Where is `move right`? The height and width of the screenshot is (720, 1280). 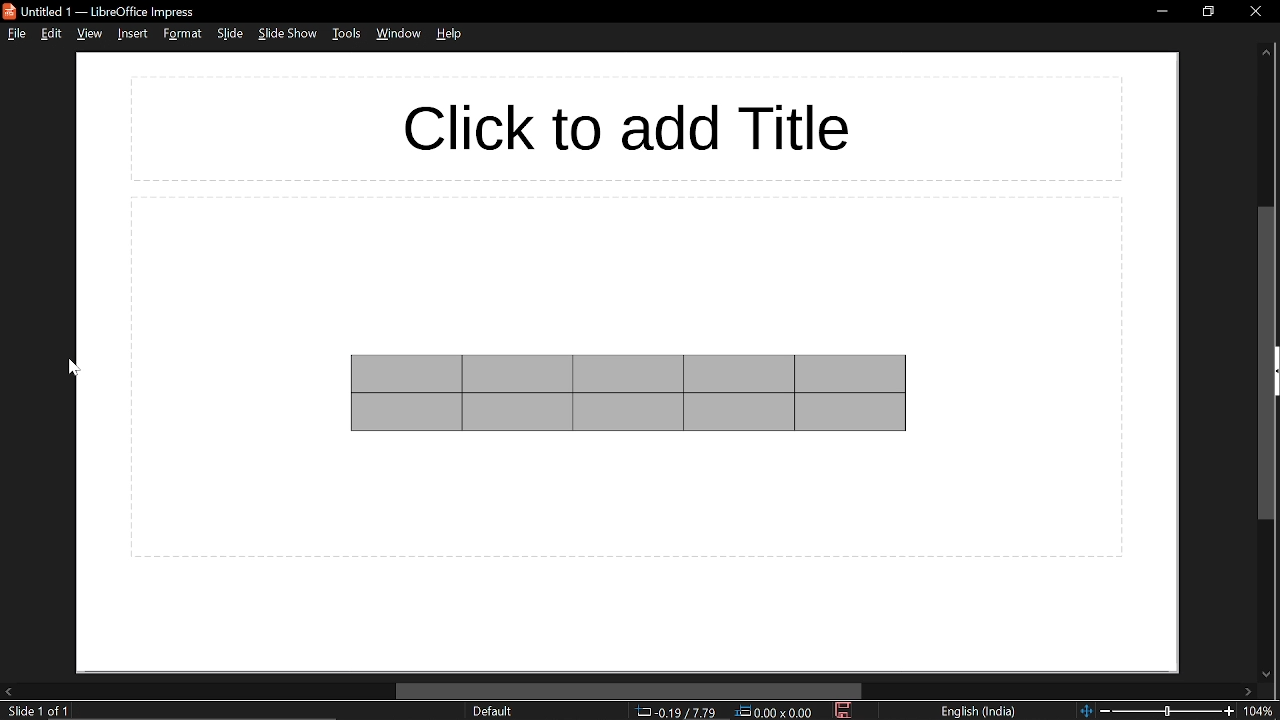 move right is located at coordinates (1247, 690).